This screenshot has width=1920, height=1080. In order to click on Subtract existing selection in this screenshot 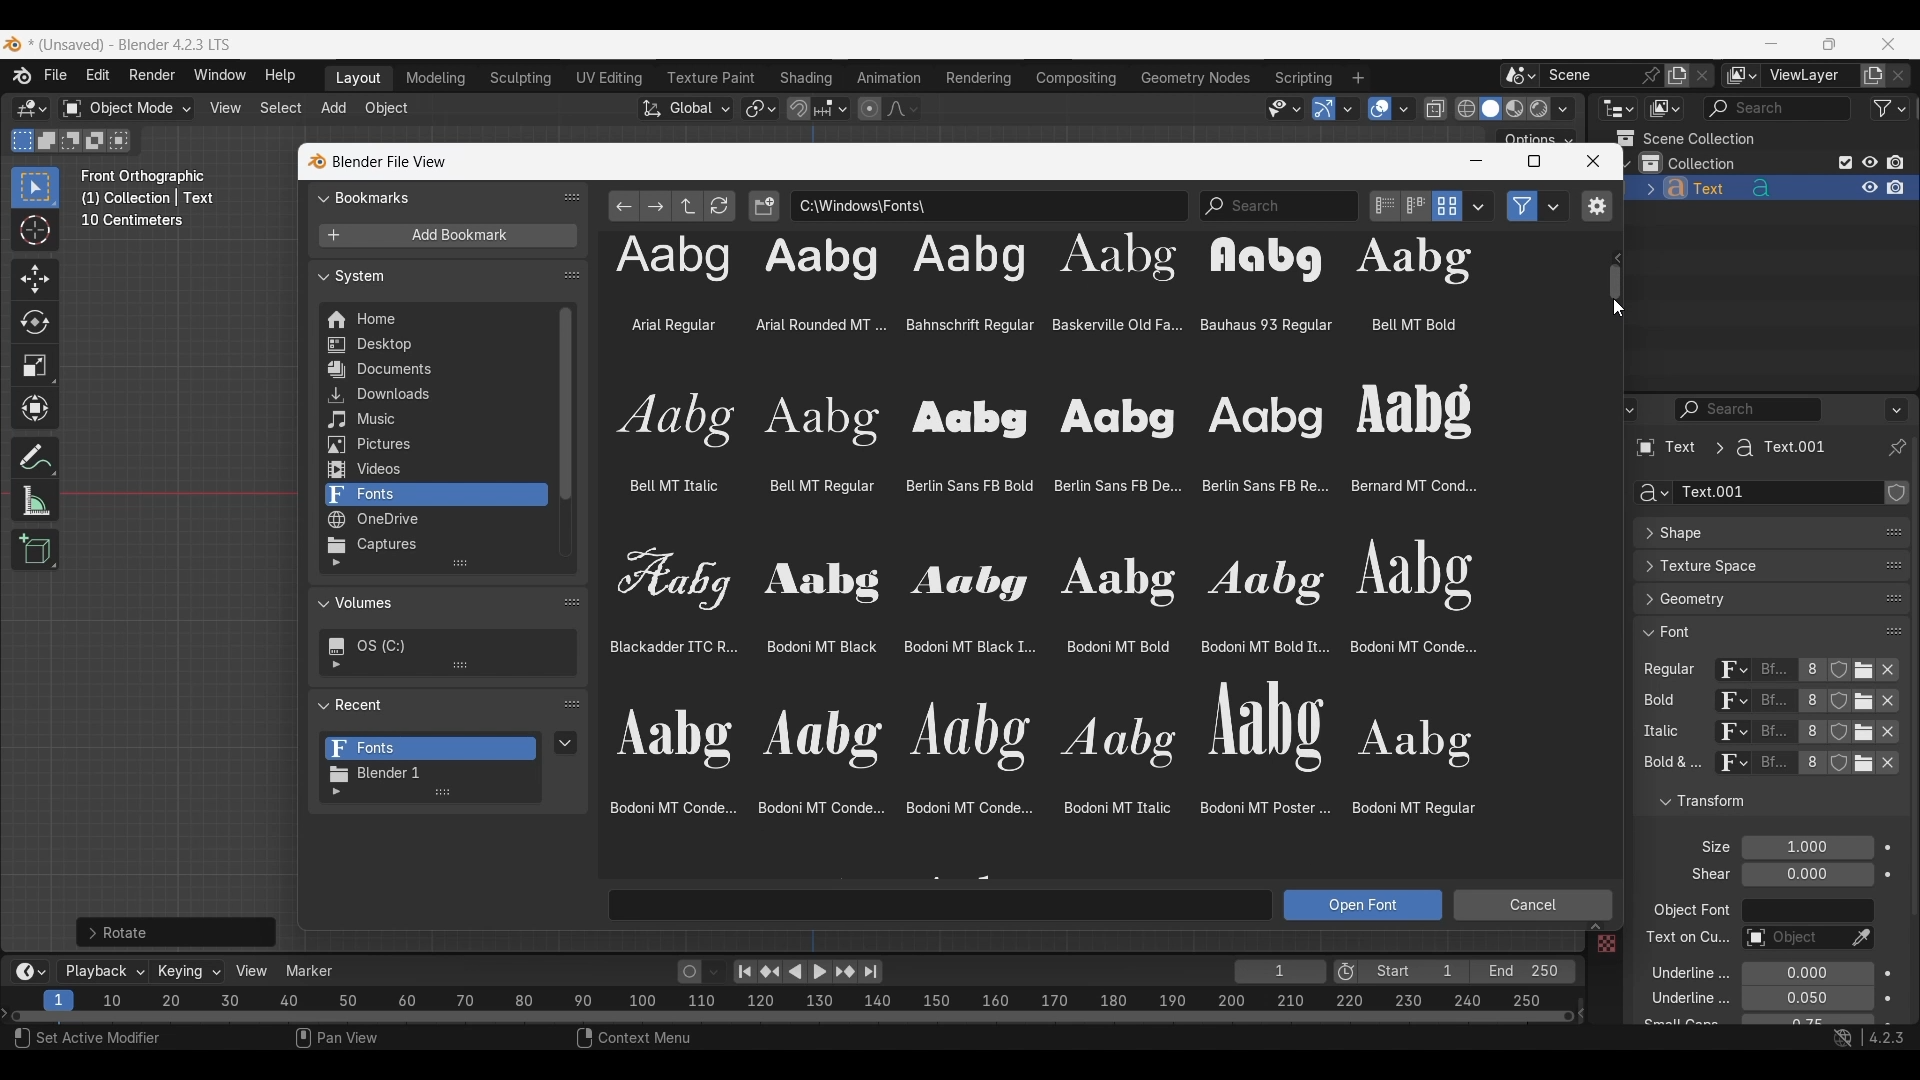, I will do `click(71, 141)`.